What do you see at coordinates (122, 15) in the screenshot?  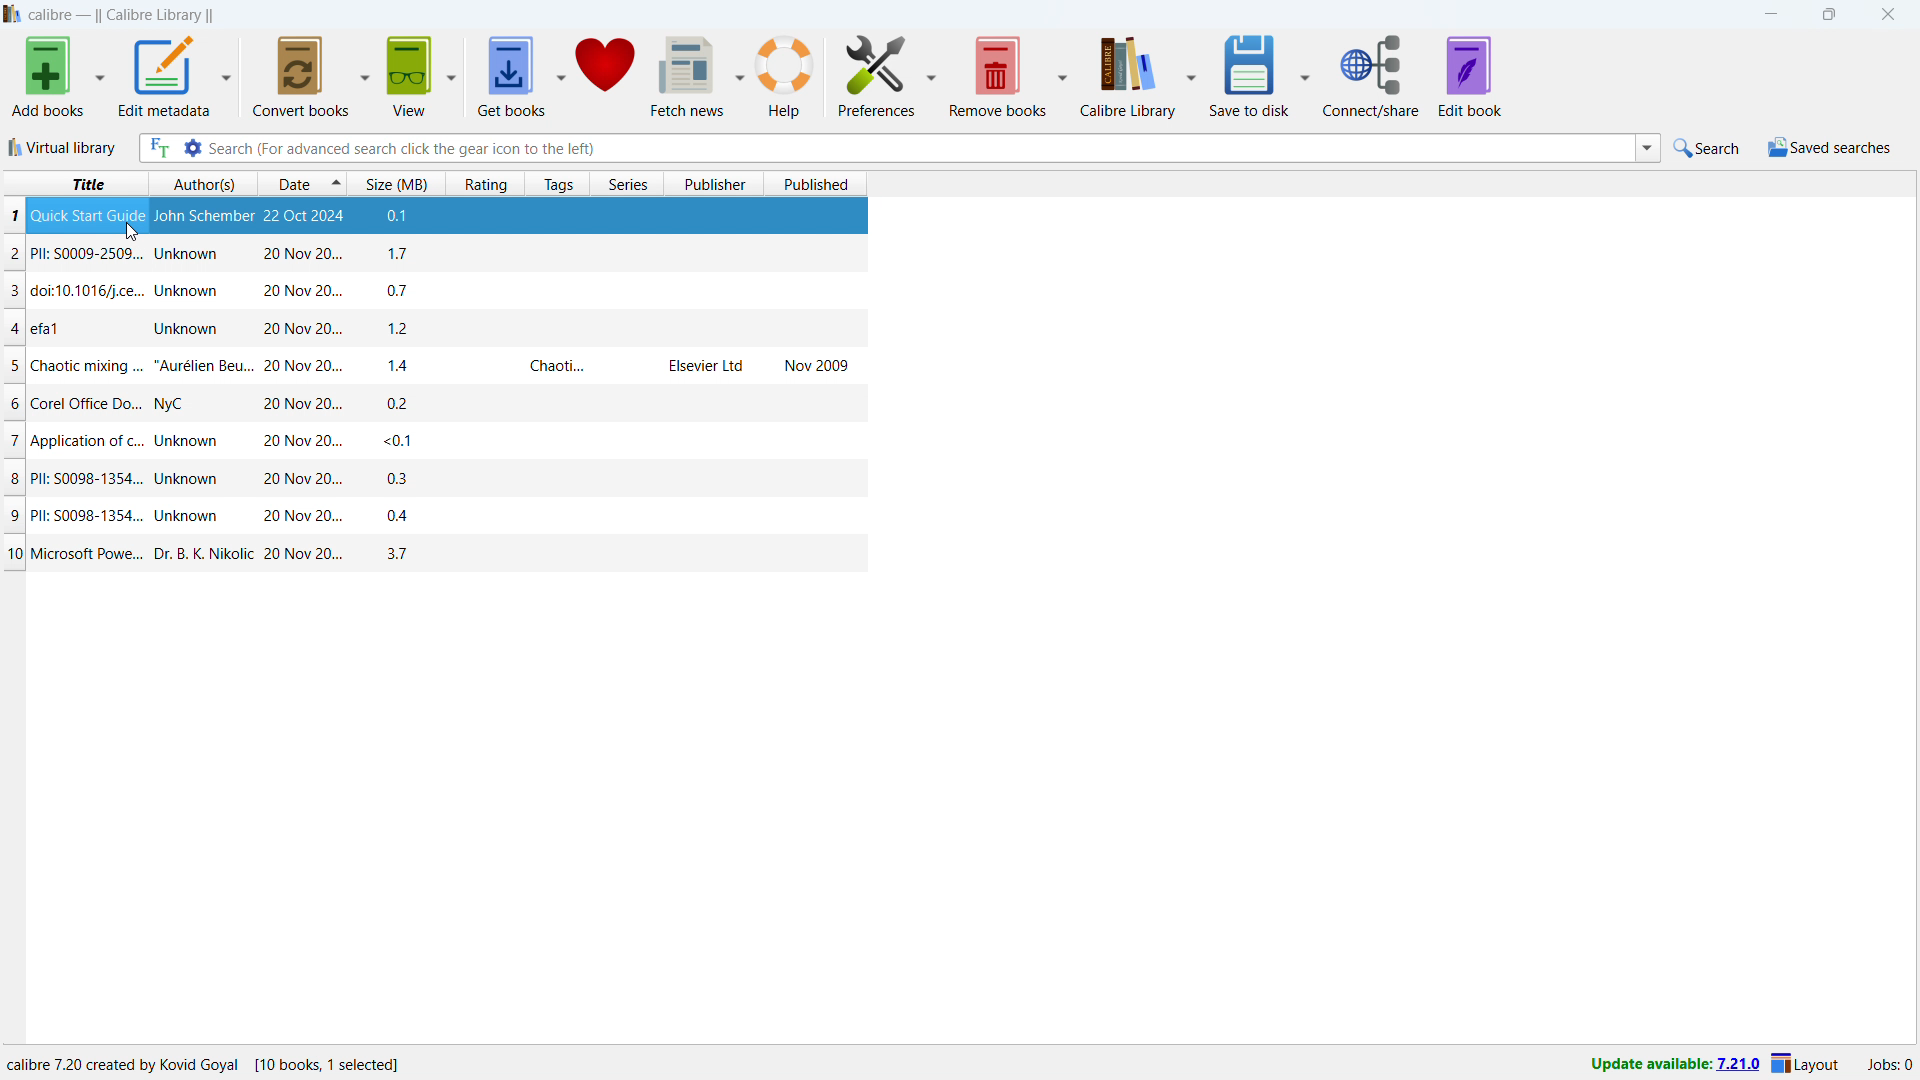 I see `title` at bounding box center [122, 15].